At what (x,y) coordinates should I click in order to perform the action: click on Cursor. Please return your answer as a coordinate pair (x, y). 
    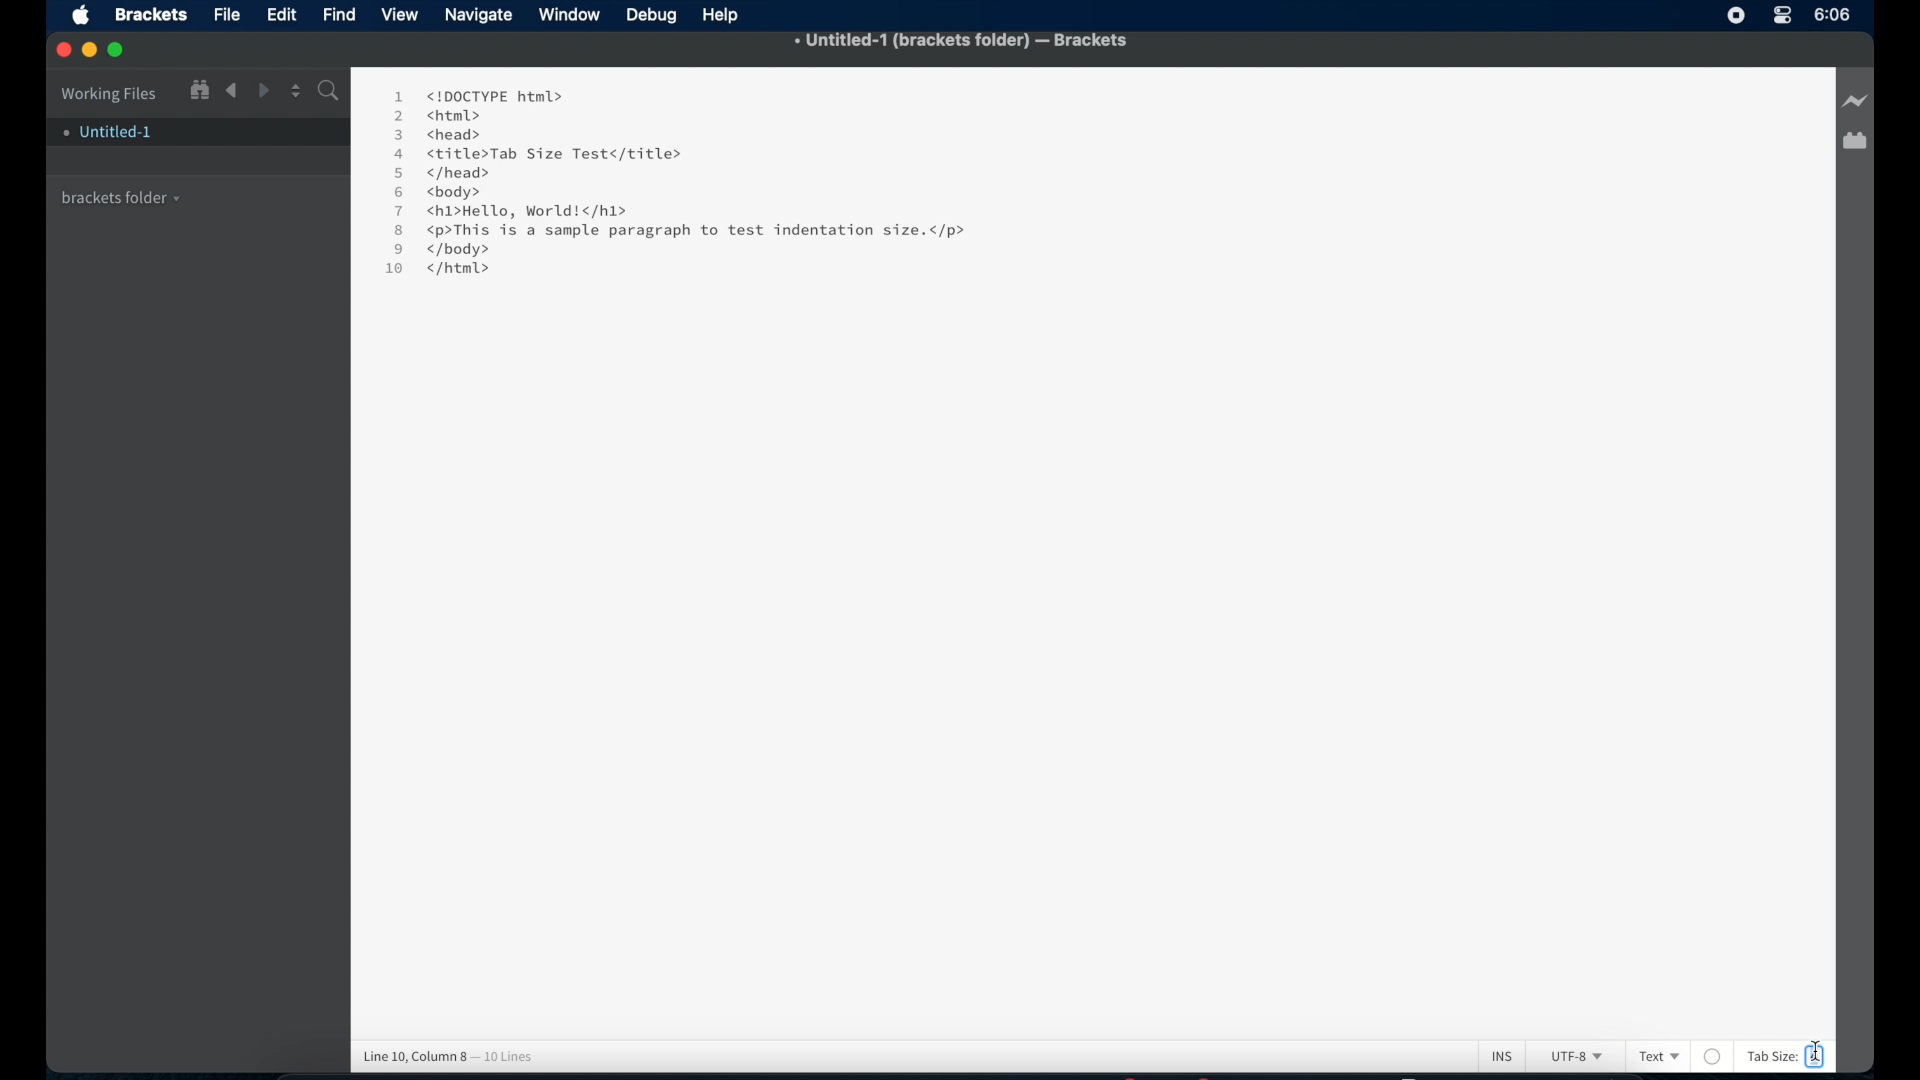
    Looking at the image, I should click on (1815, 1055).